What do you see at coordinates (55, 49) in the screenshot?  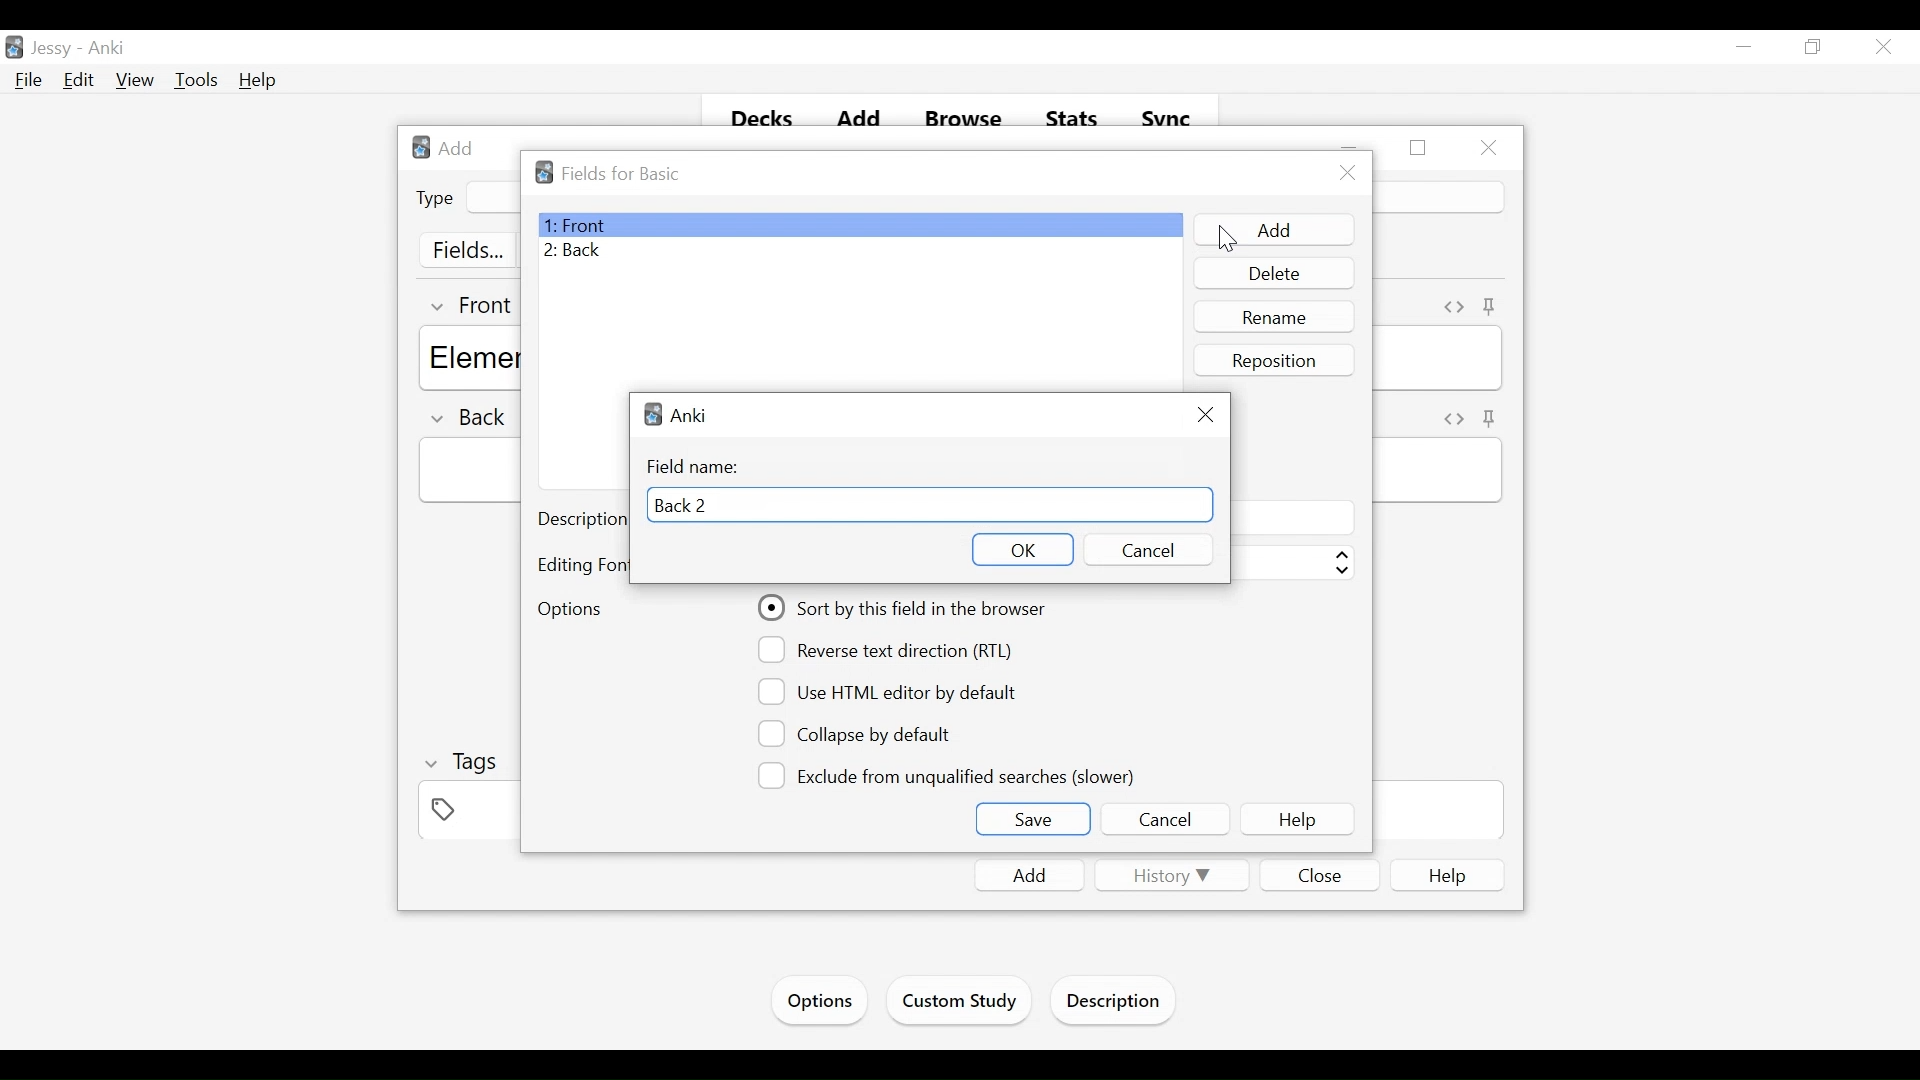 I see `User Name` at bounding box center [55, 49].